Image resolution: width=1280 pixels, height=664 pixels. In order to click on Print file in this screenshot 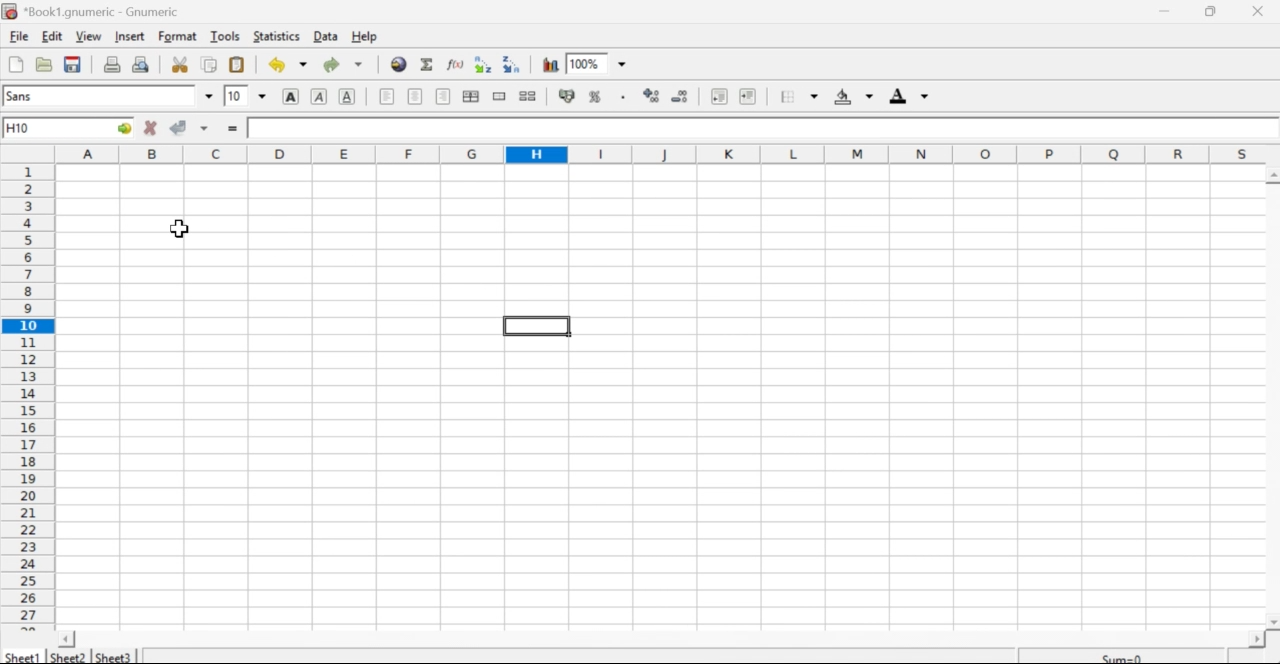, I will do `click(112, 64)`.